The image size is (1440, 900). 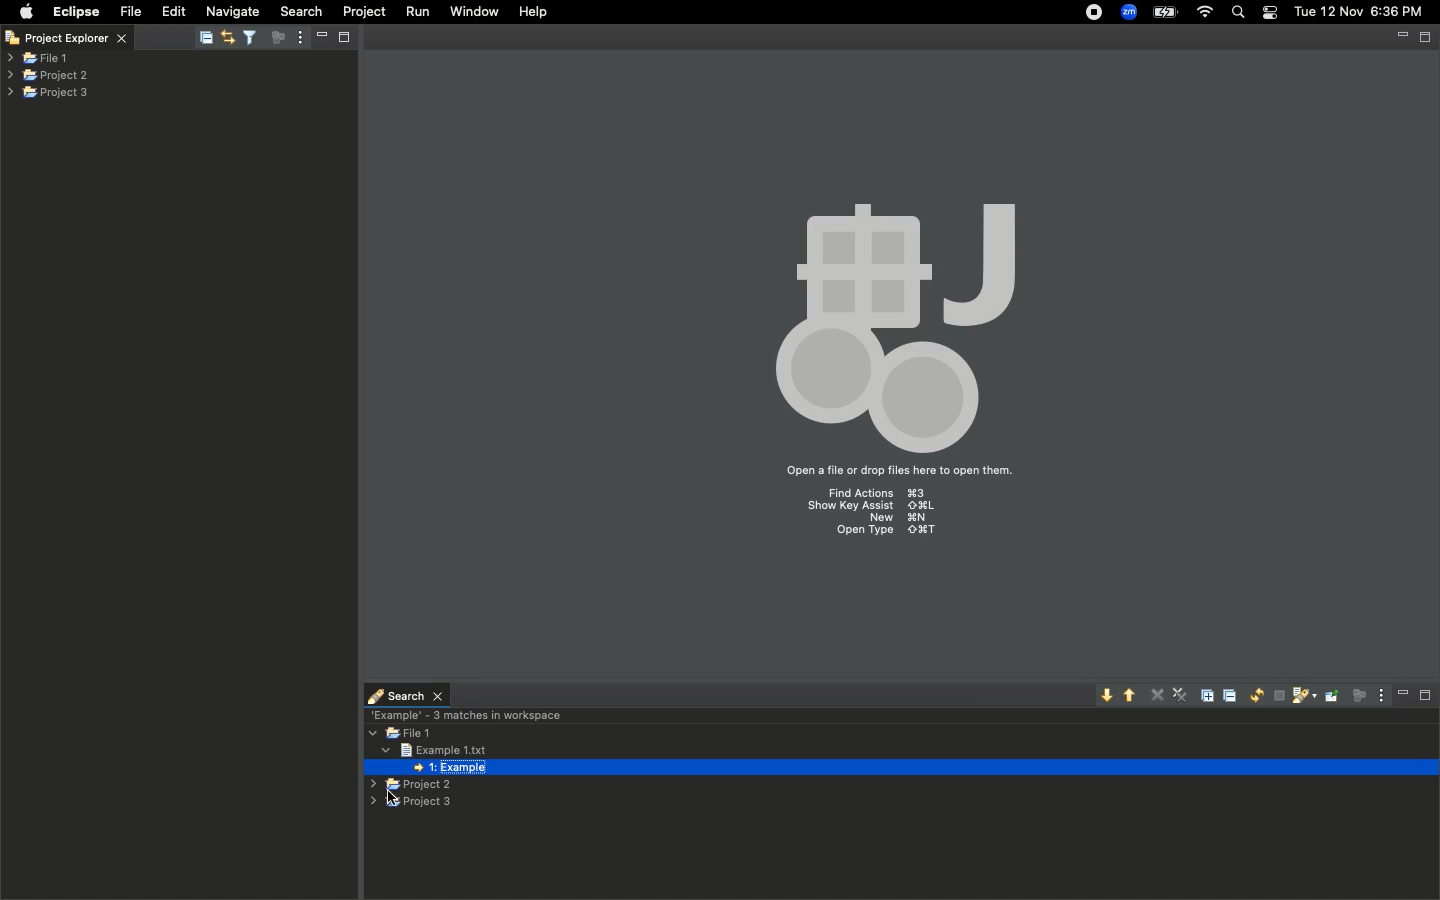 I want to click on Close, so click(x=12, y=40).